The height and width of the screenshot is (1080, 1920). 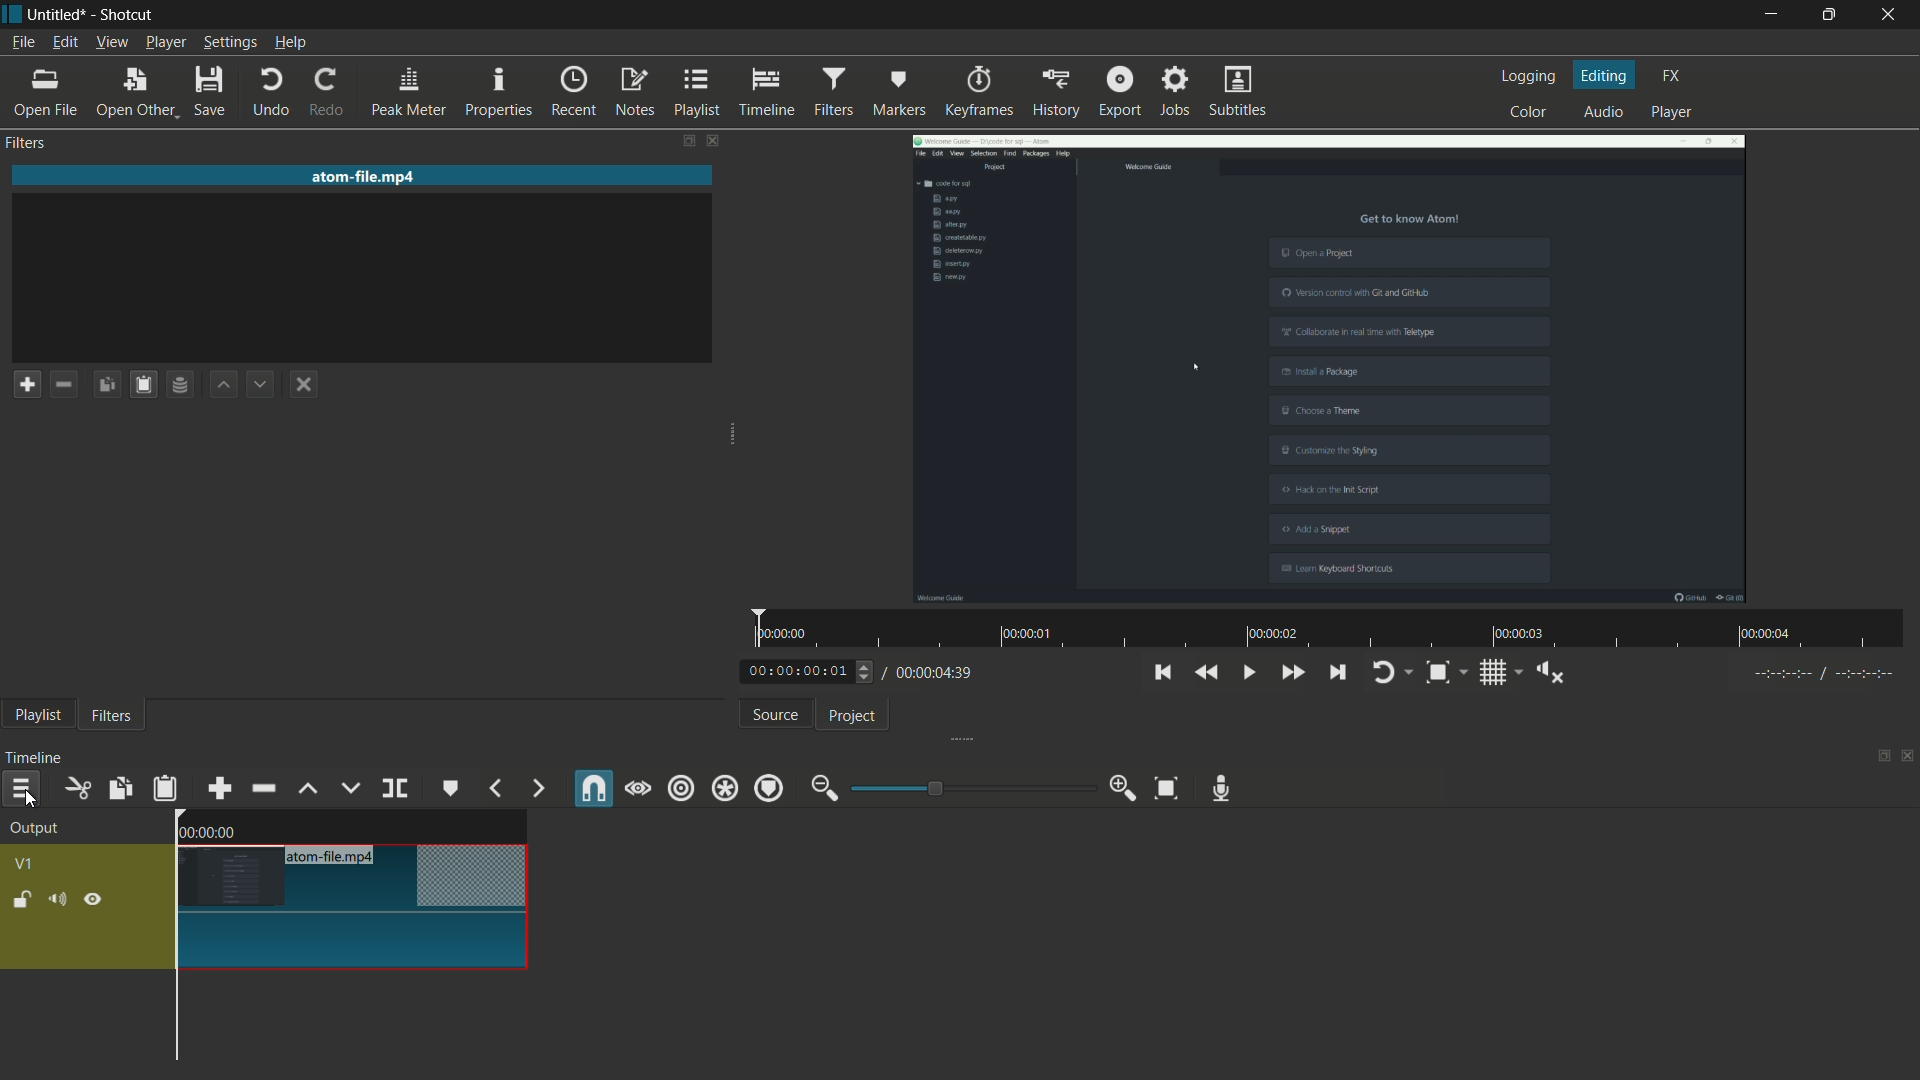 What do you see at coordinates (1908, 755) in the screenshot?
I see `close timeline` at bounding box center [1908, 755].